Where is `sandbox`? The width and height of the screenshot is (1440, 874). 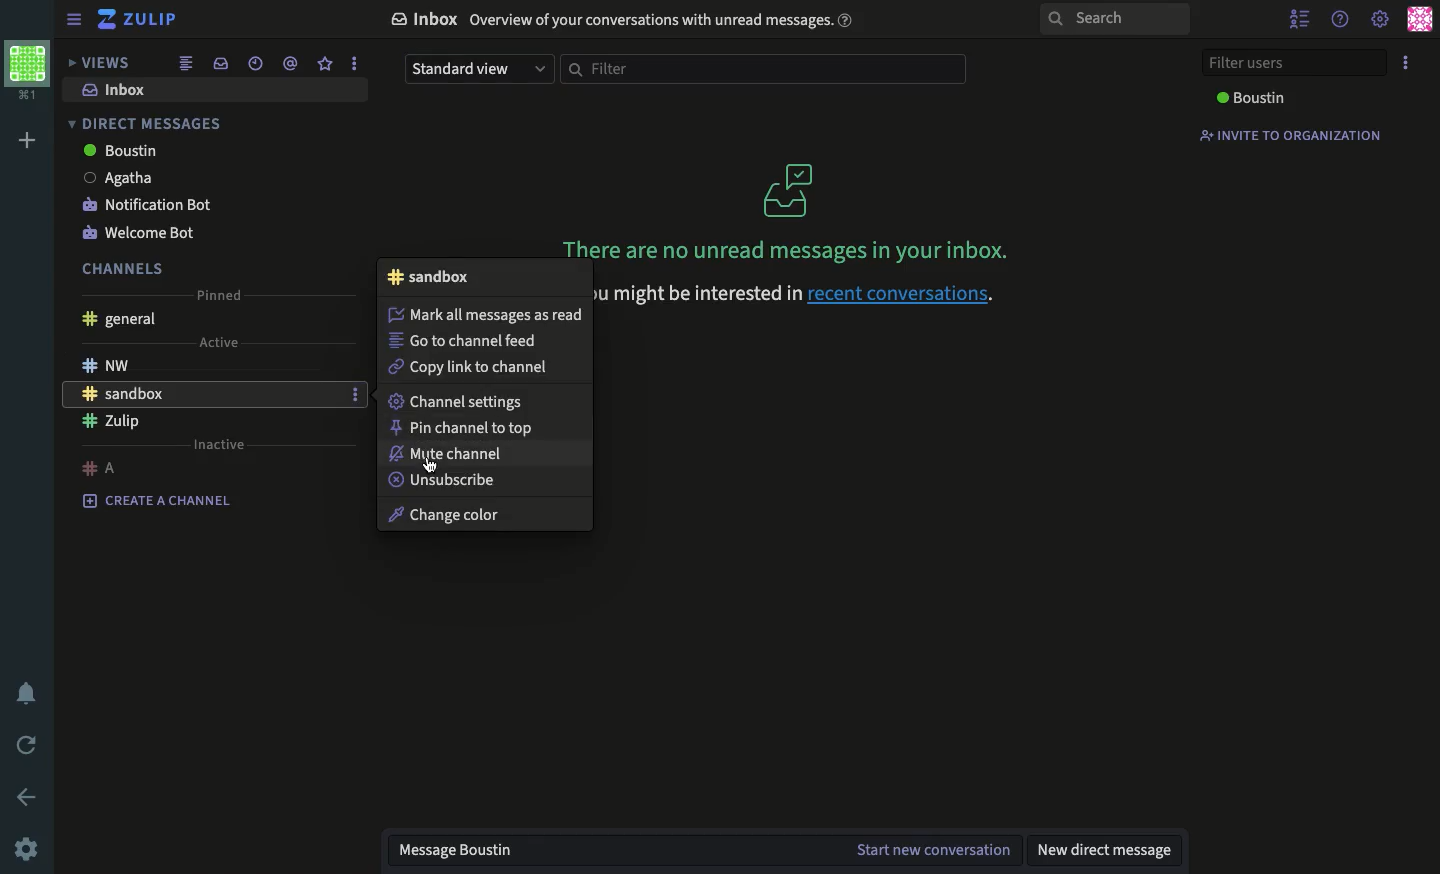
sandbox is located at coordinates (429, 277).